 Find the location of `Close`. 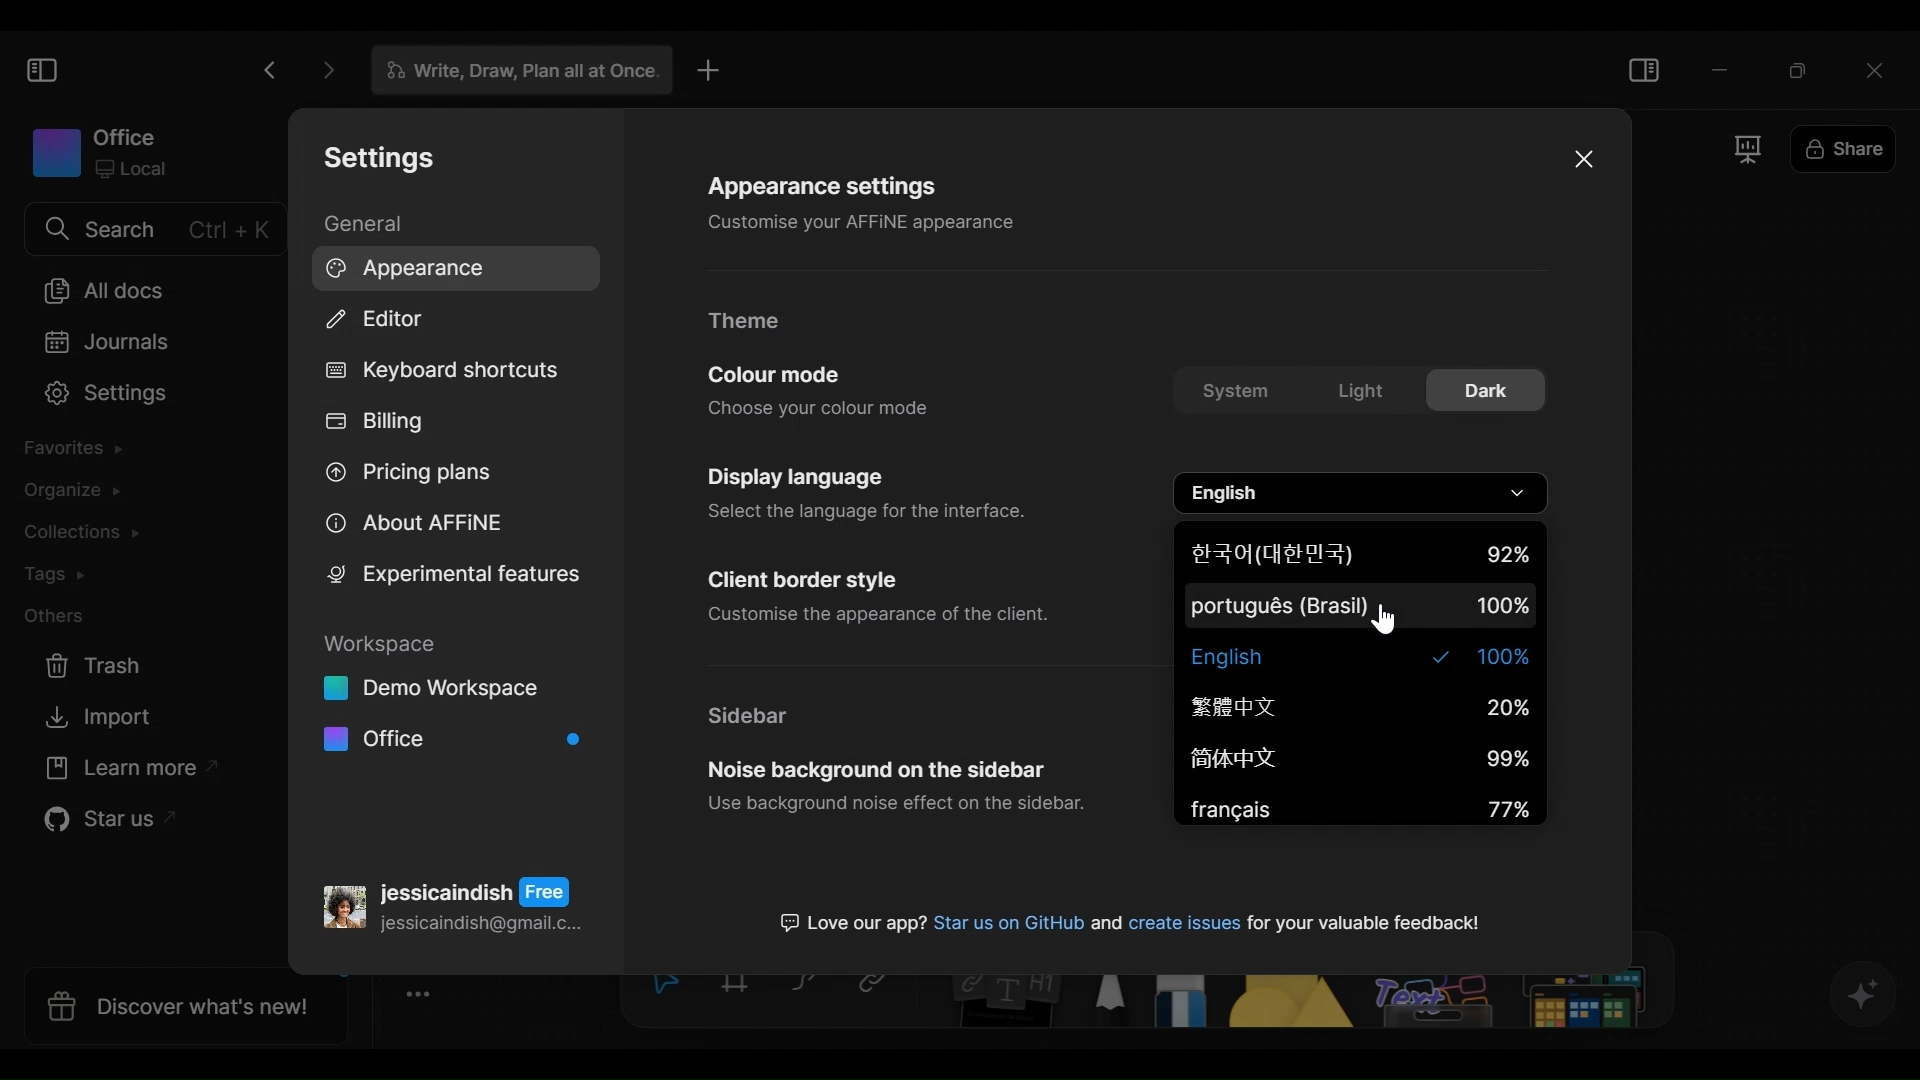

Close is located at coordinates (1581, 158).